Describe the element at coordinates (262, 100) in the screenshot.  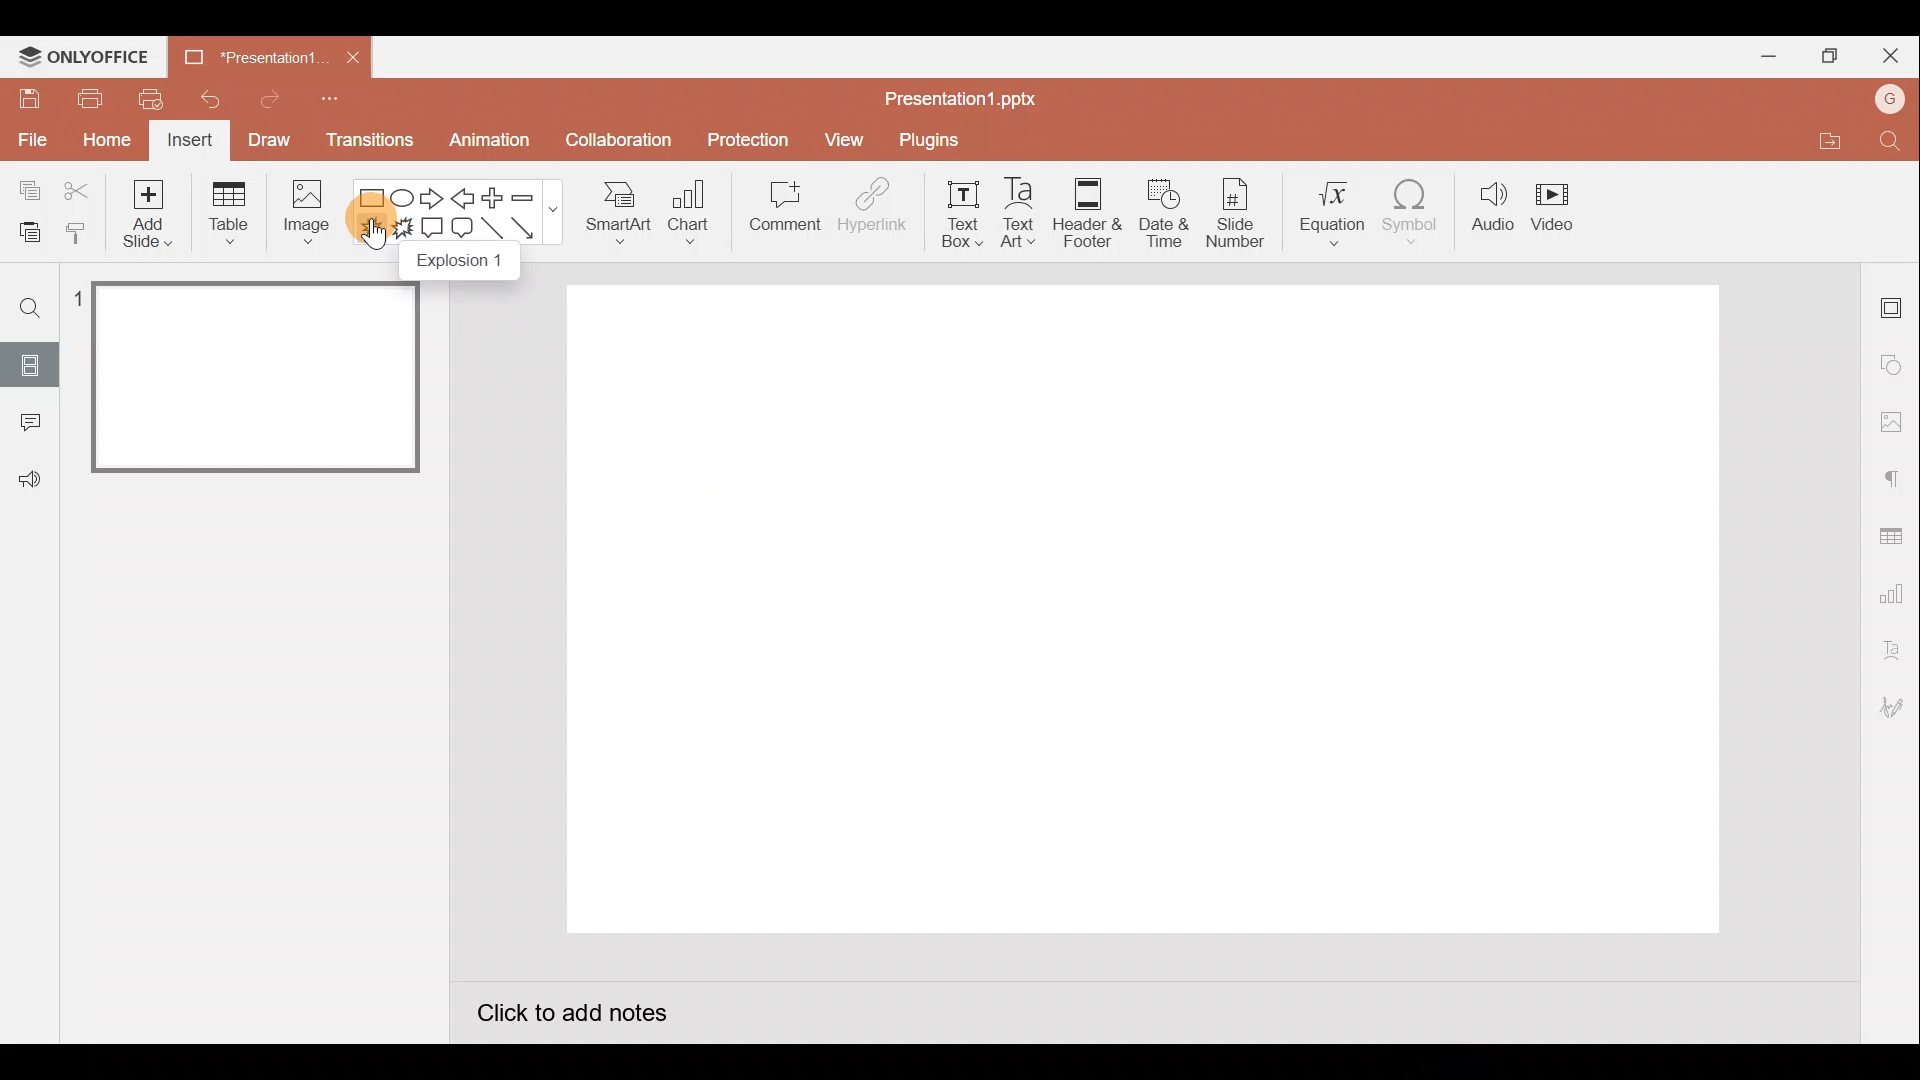
I see `Redo` at that location.